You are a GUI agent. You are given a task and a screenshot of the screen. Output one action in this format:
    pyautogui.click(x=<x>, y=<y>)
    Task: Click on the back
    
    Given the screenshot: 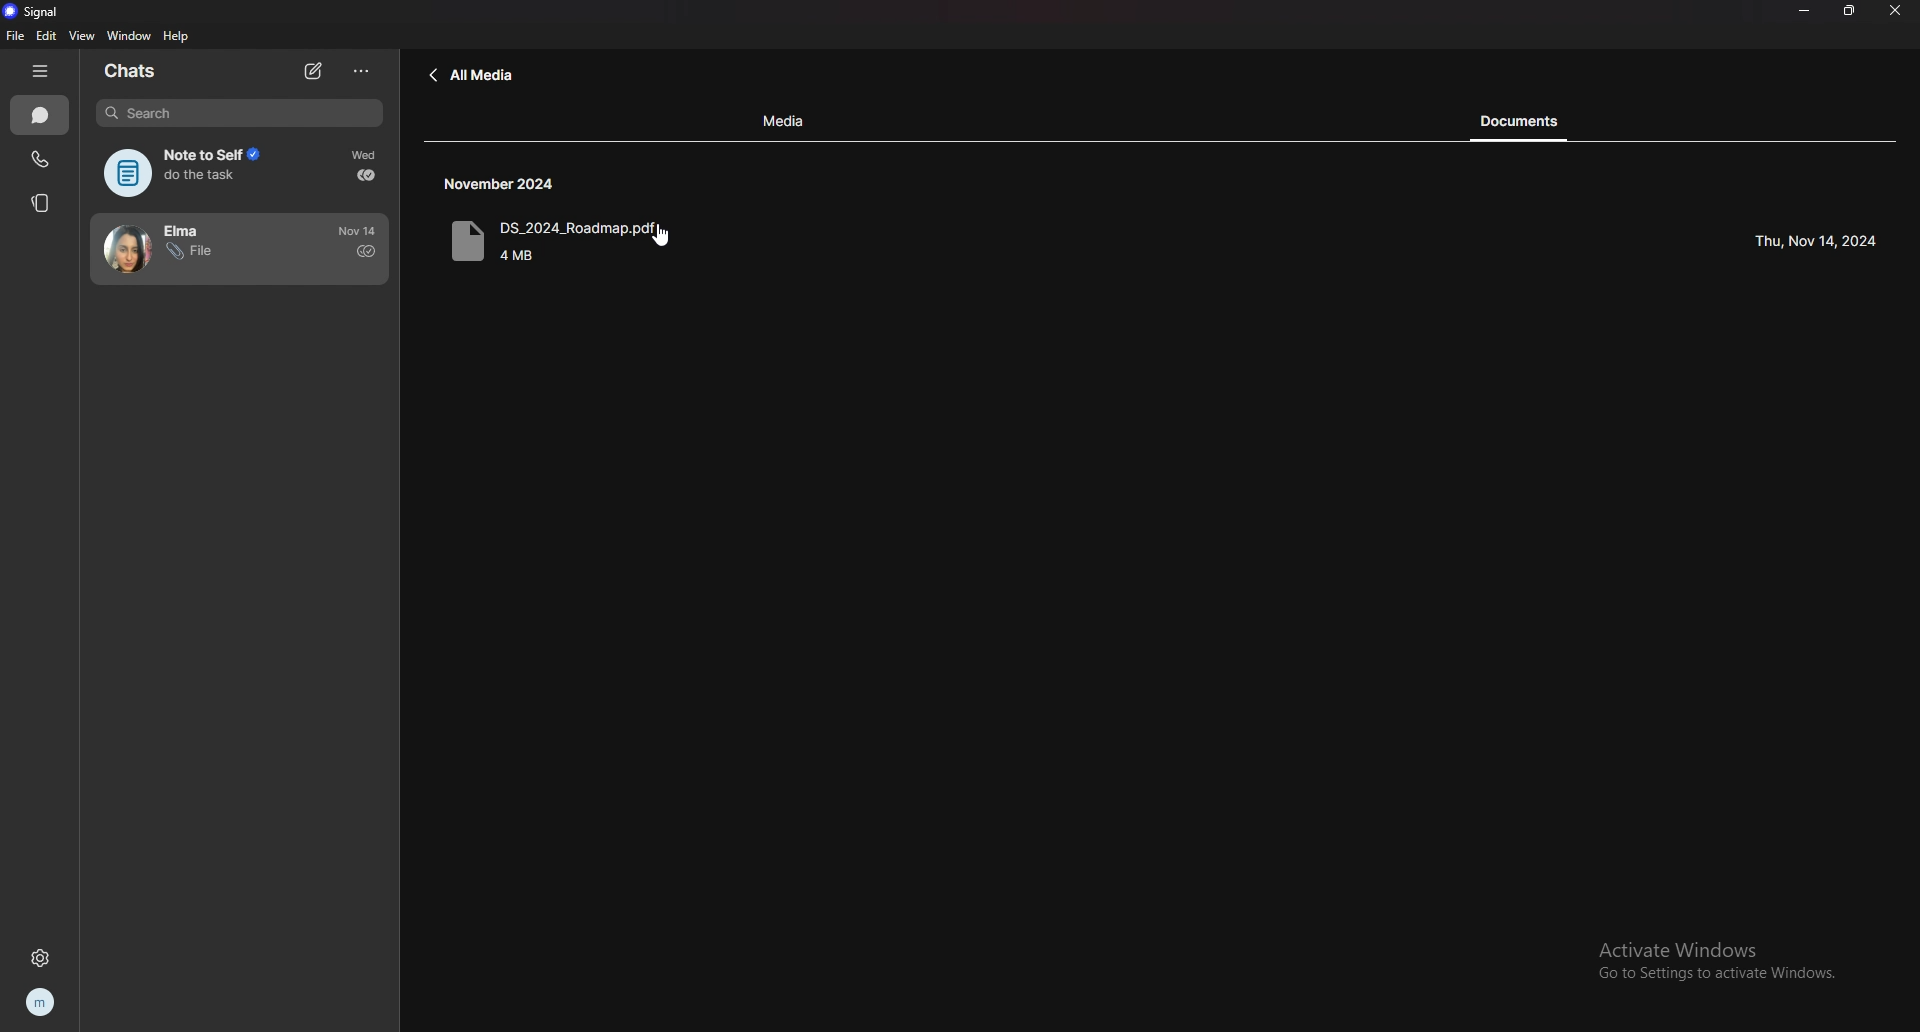 What is the action you would take?
    pyautogui.click(x=472, y=76)
    